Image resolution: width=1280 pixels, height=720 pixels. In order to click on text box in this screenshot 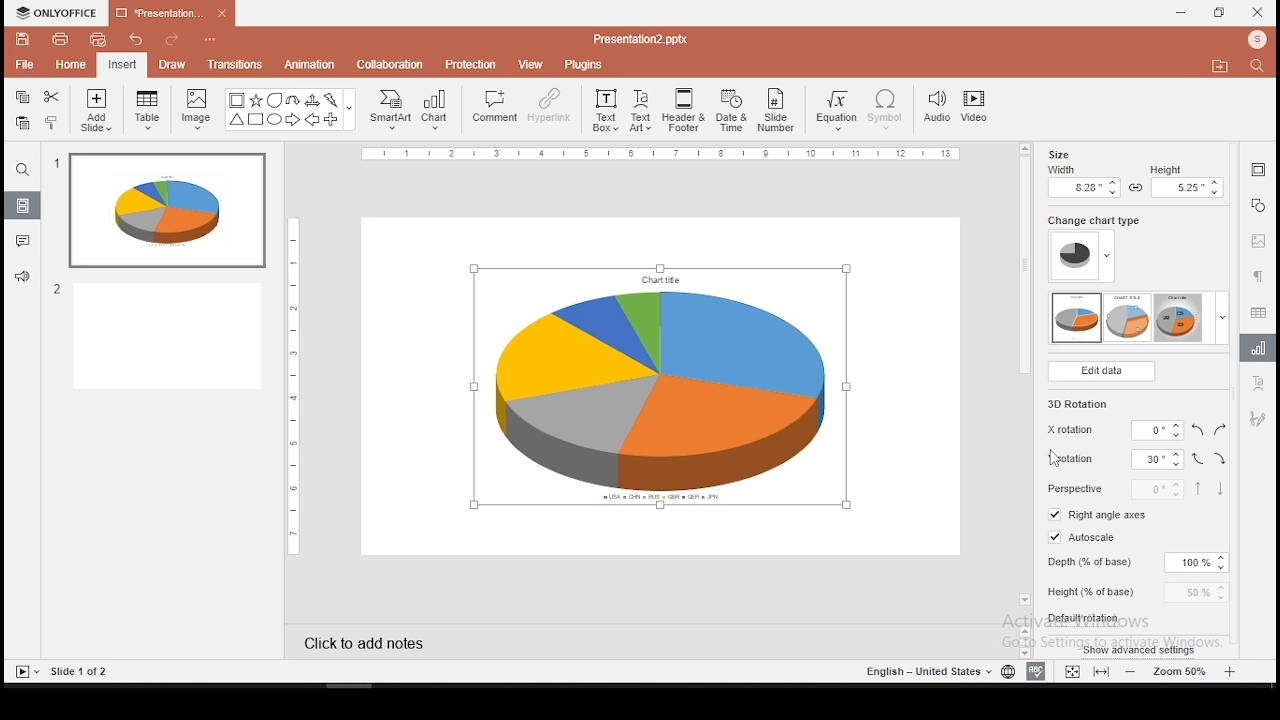, I will do `click(605, 111)`.